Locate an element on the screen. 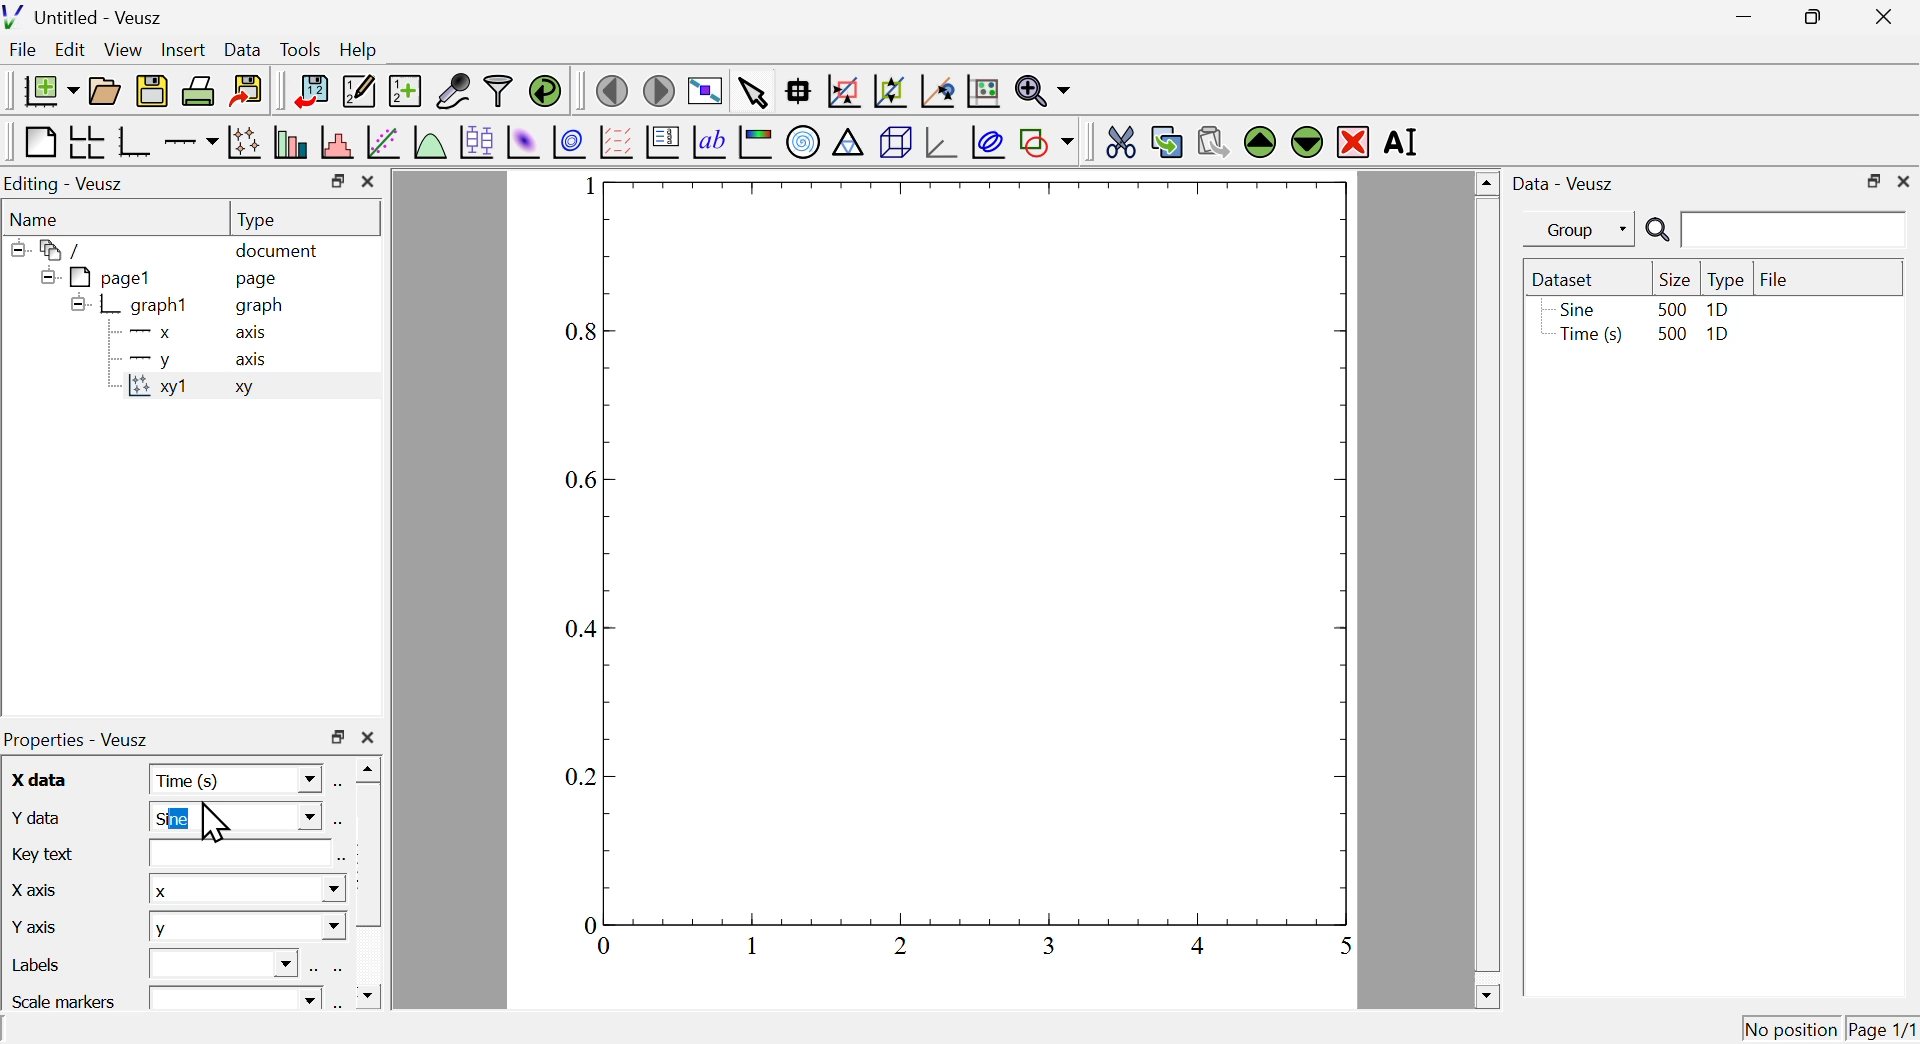  folder is located at coordinates (55, 249).